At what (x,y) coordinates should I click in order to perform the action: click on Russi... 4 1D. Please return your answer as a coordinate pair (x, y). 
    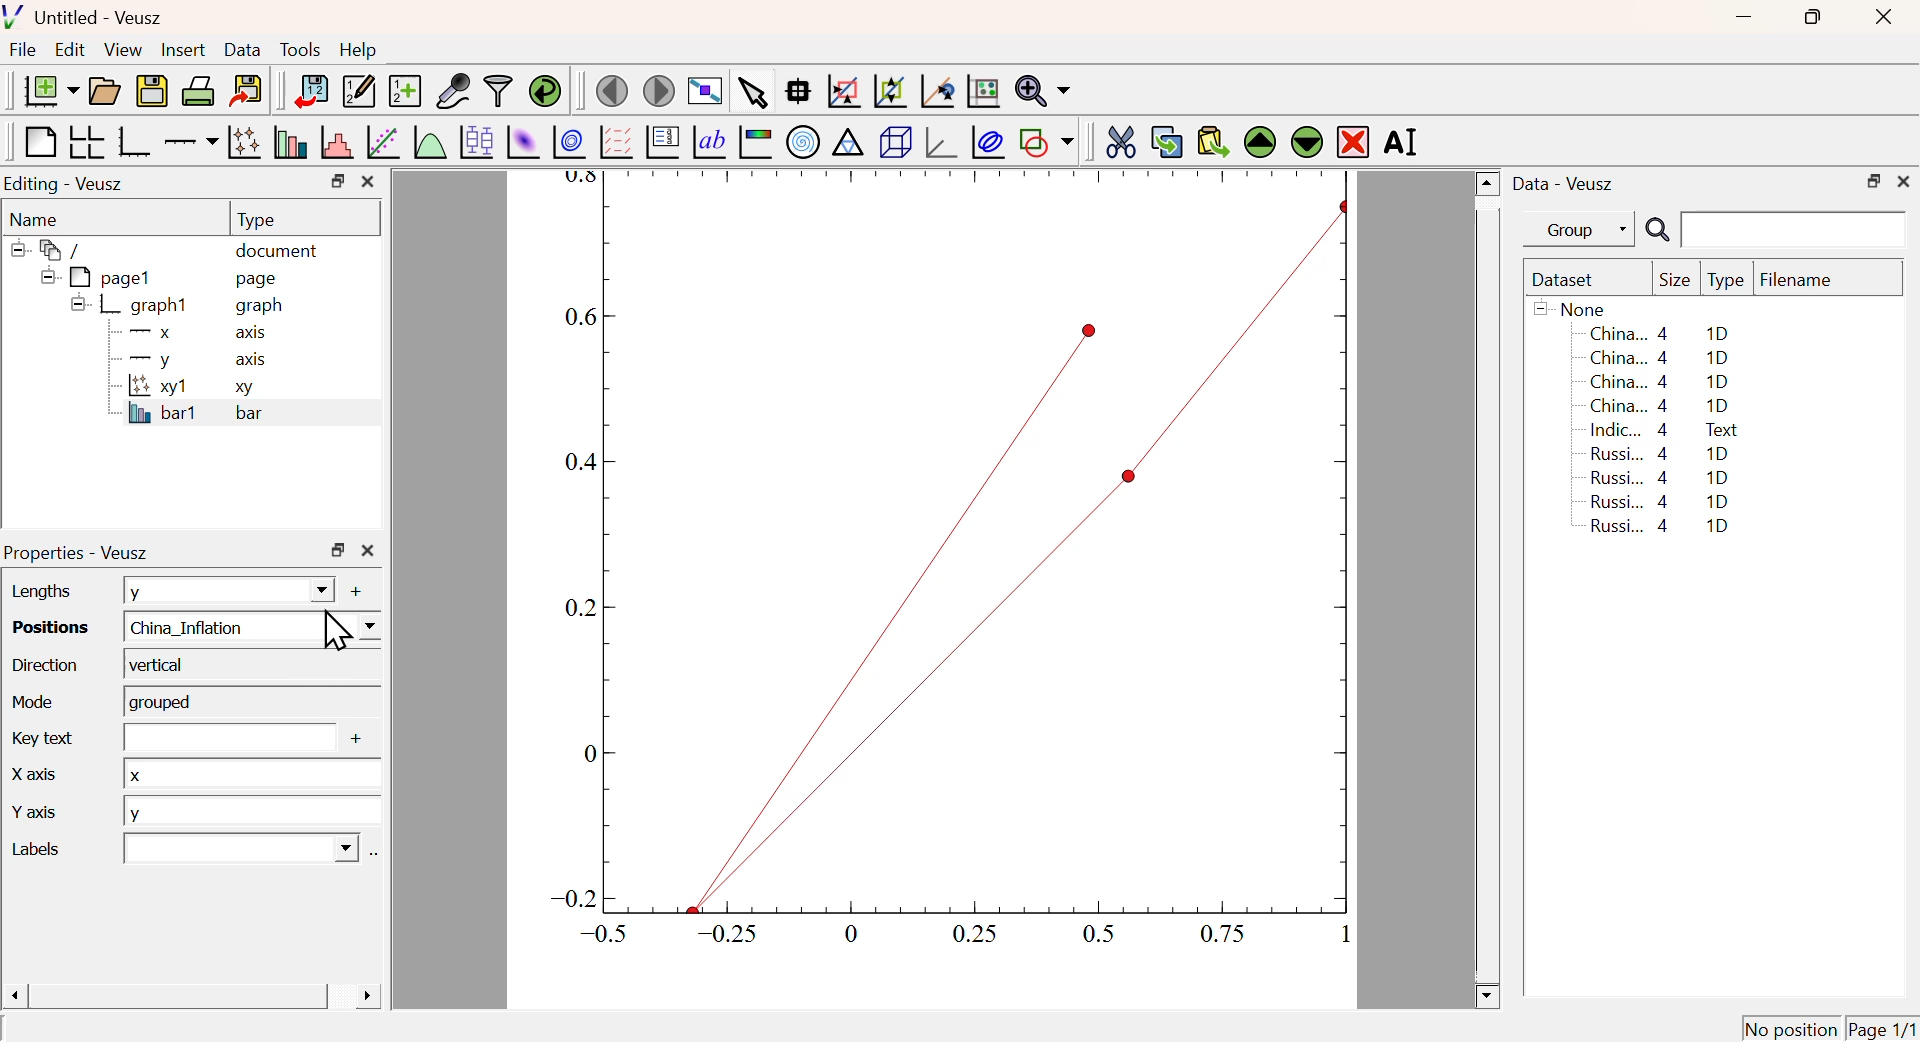
    Looking at the image, I should click on (1663, 453).